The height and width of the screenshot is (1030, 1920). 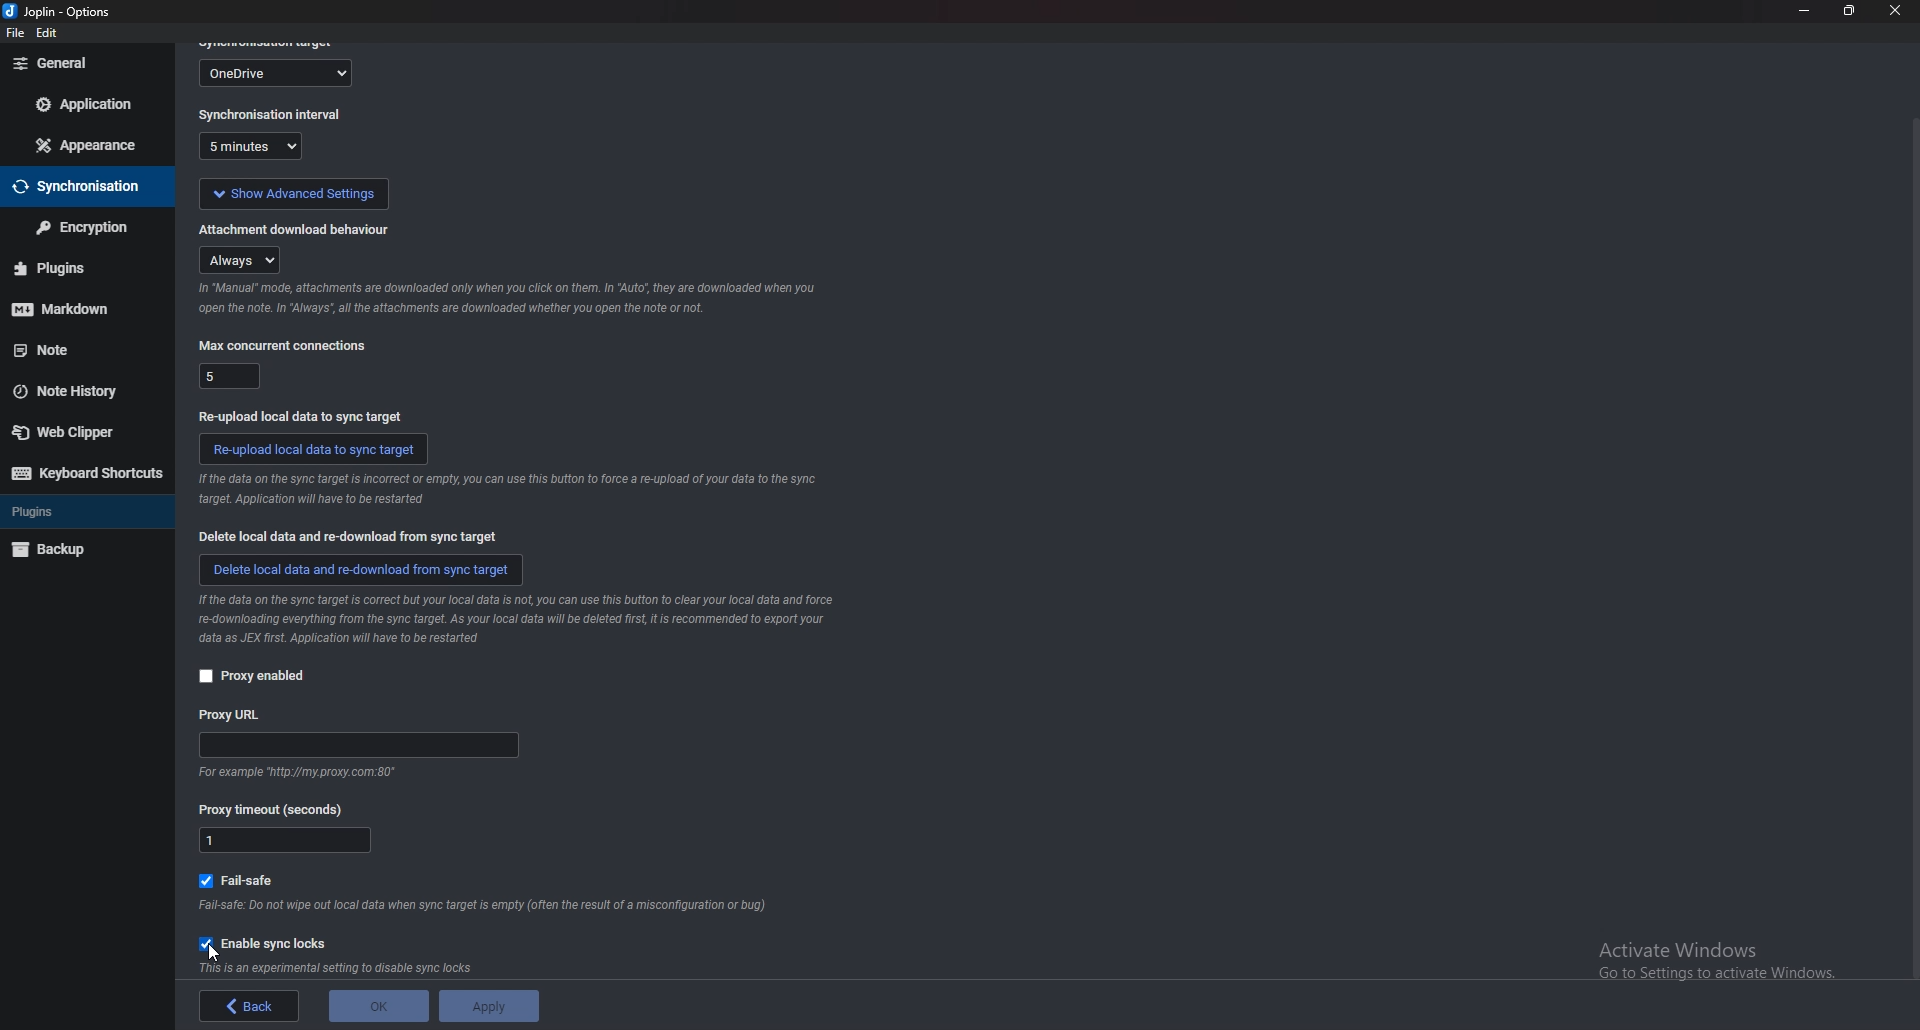 What do you see at coordinates (296, 227) in the screenshot?
I see `attachment download behaviour` at bounding box center [296, 227].